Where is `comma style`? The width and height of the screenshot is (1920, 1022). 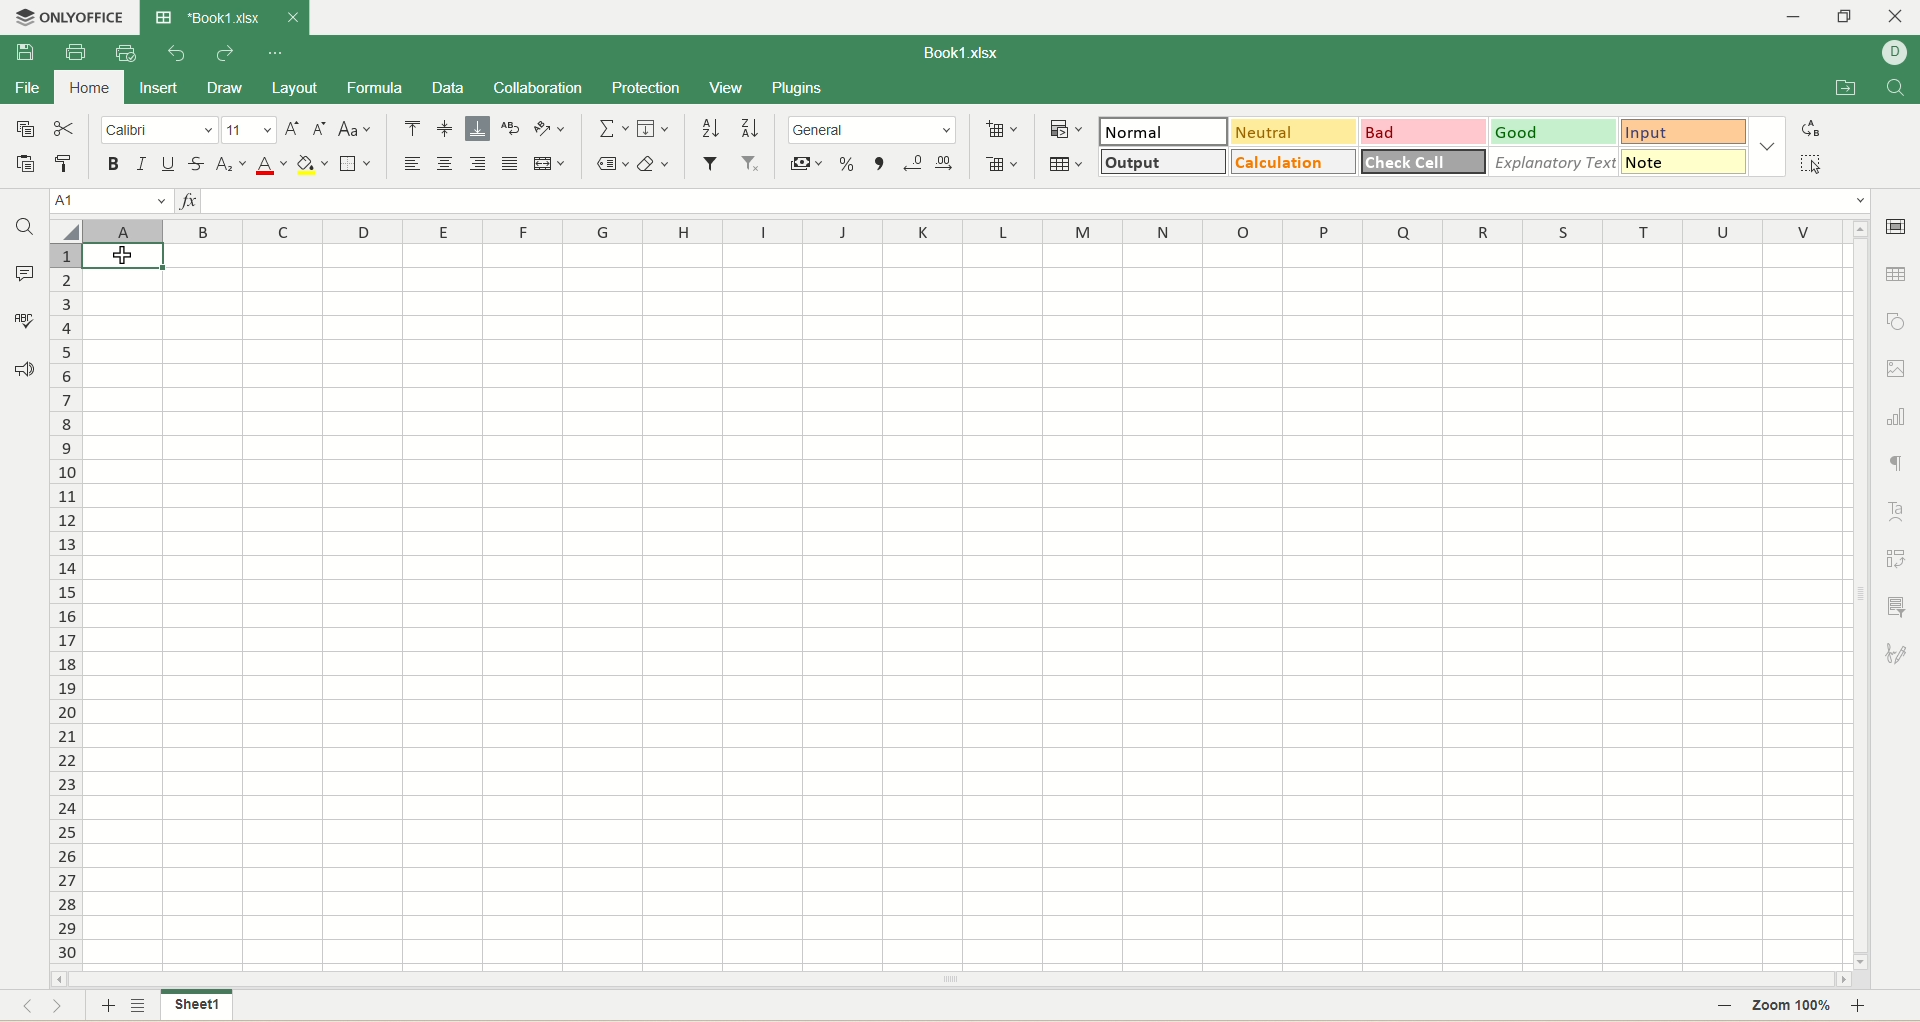
comma style is located at coordinates (879, 163).